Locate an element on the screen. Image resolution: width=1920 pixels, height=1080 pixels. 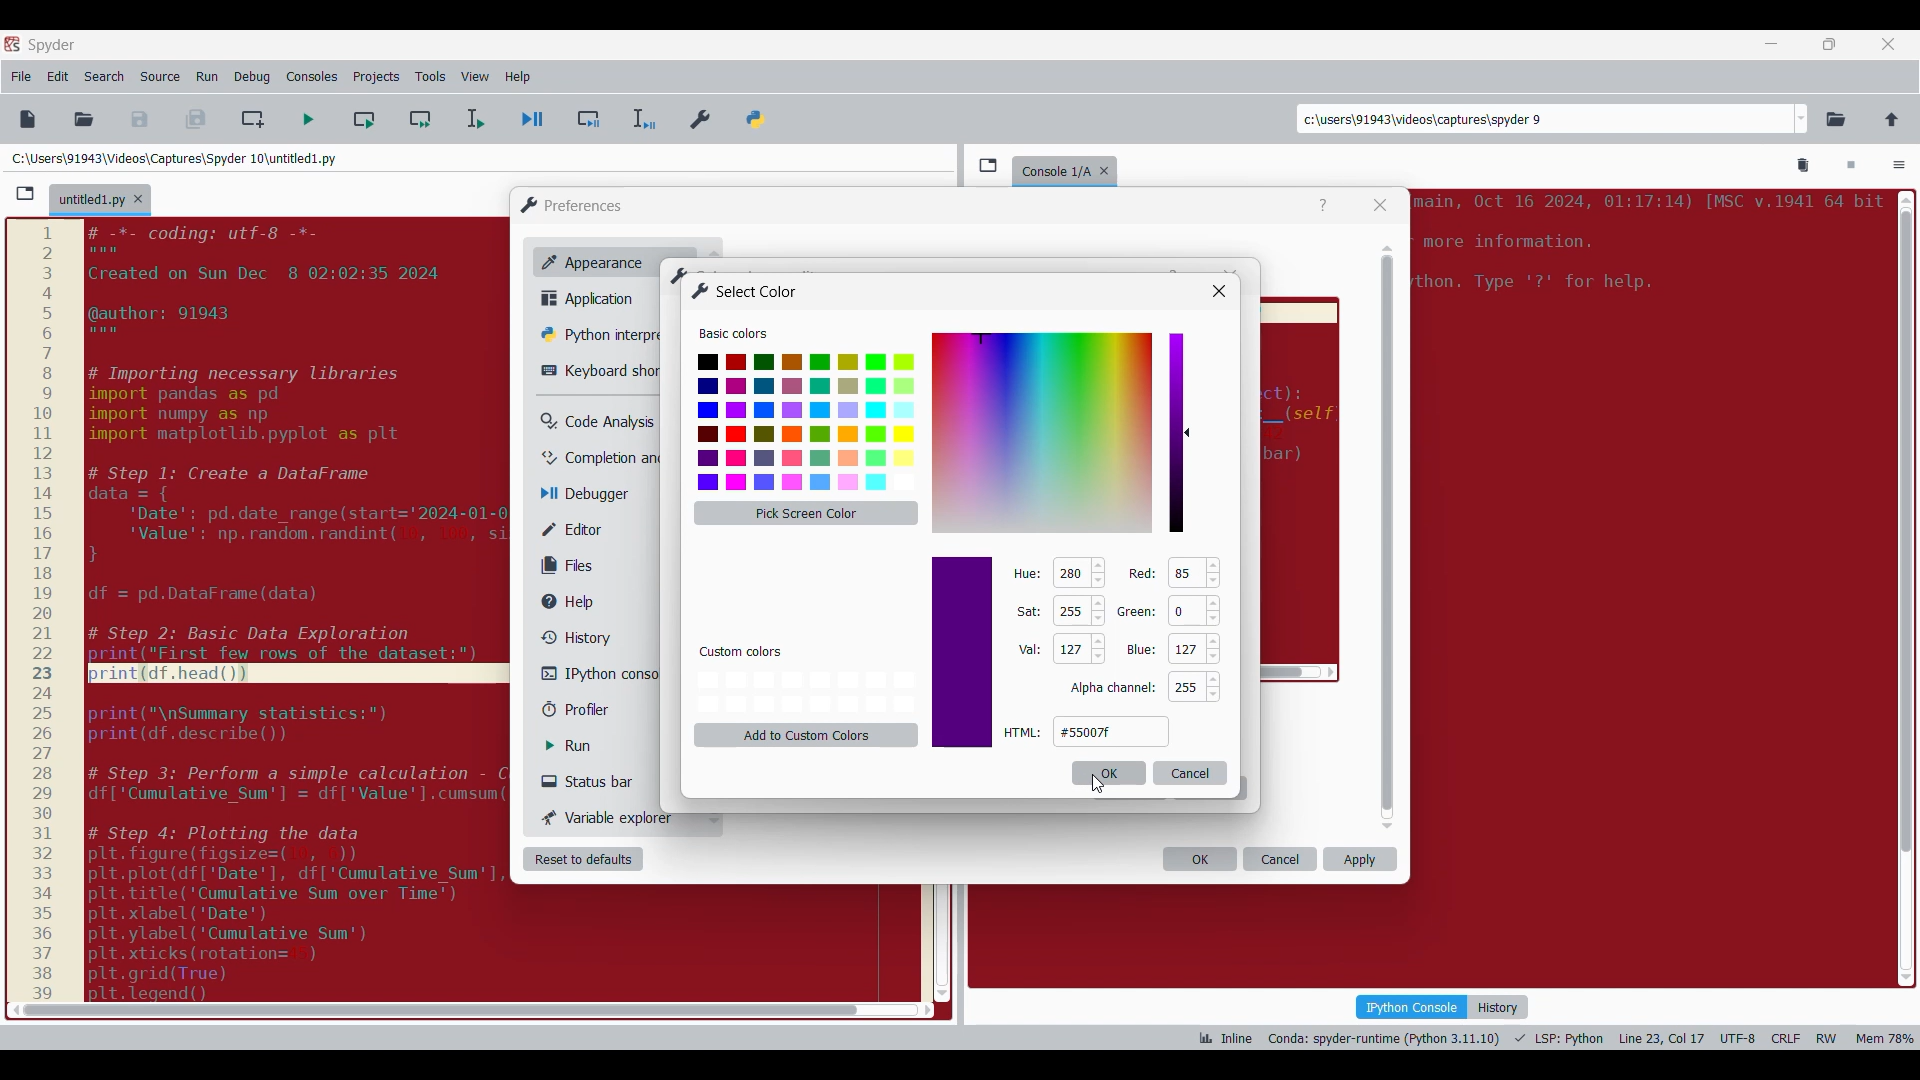
Run current cell is located at coordinates (364, 119).